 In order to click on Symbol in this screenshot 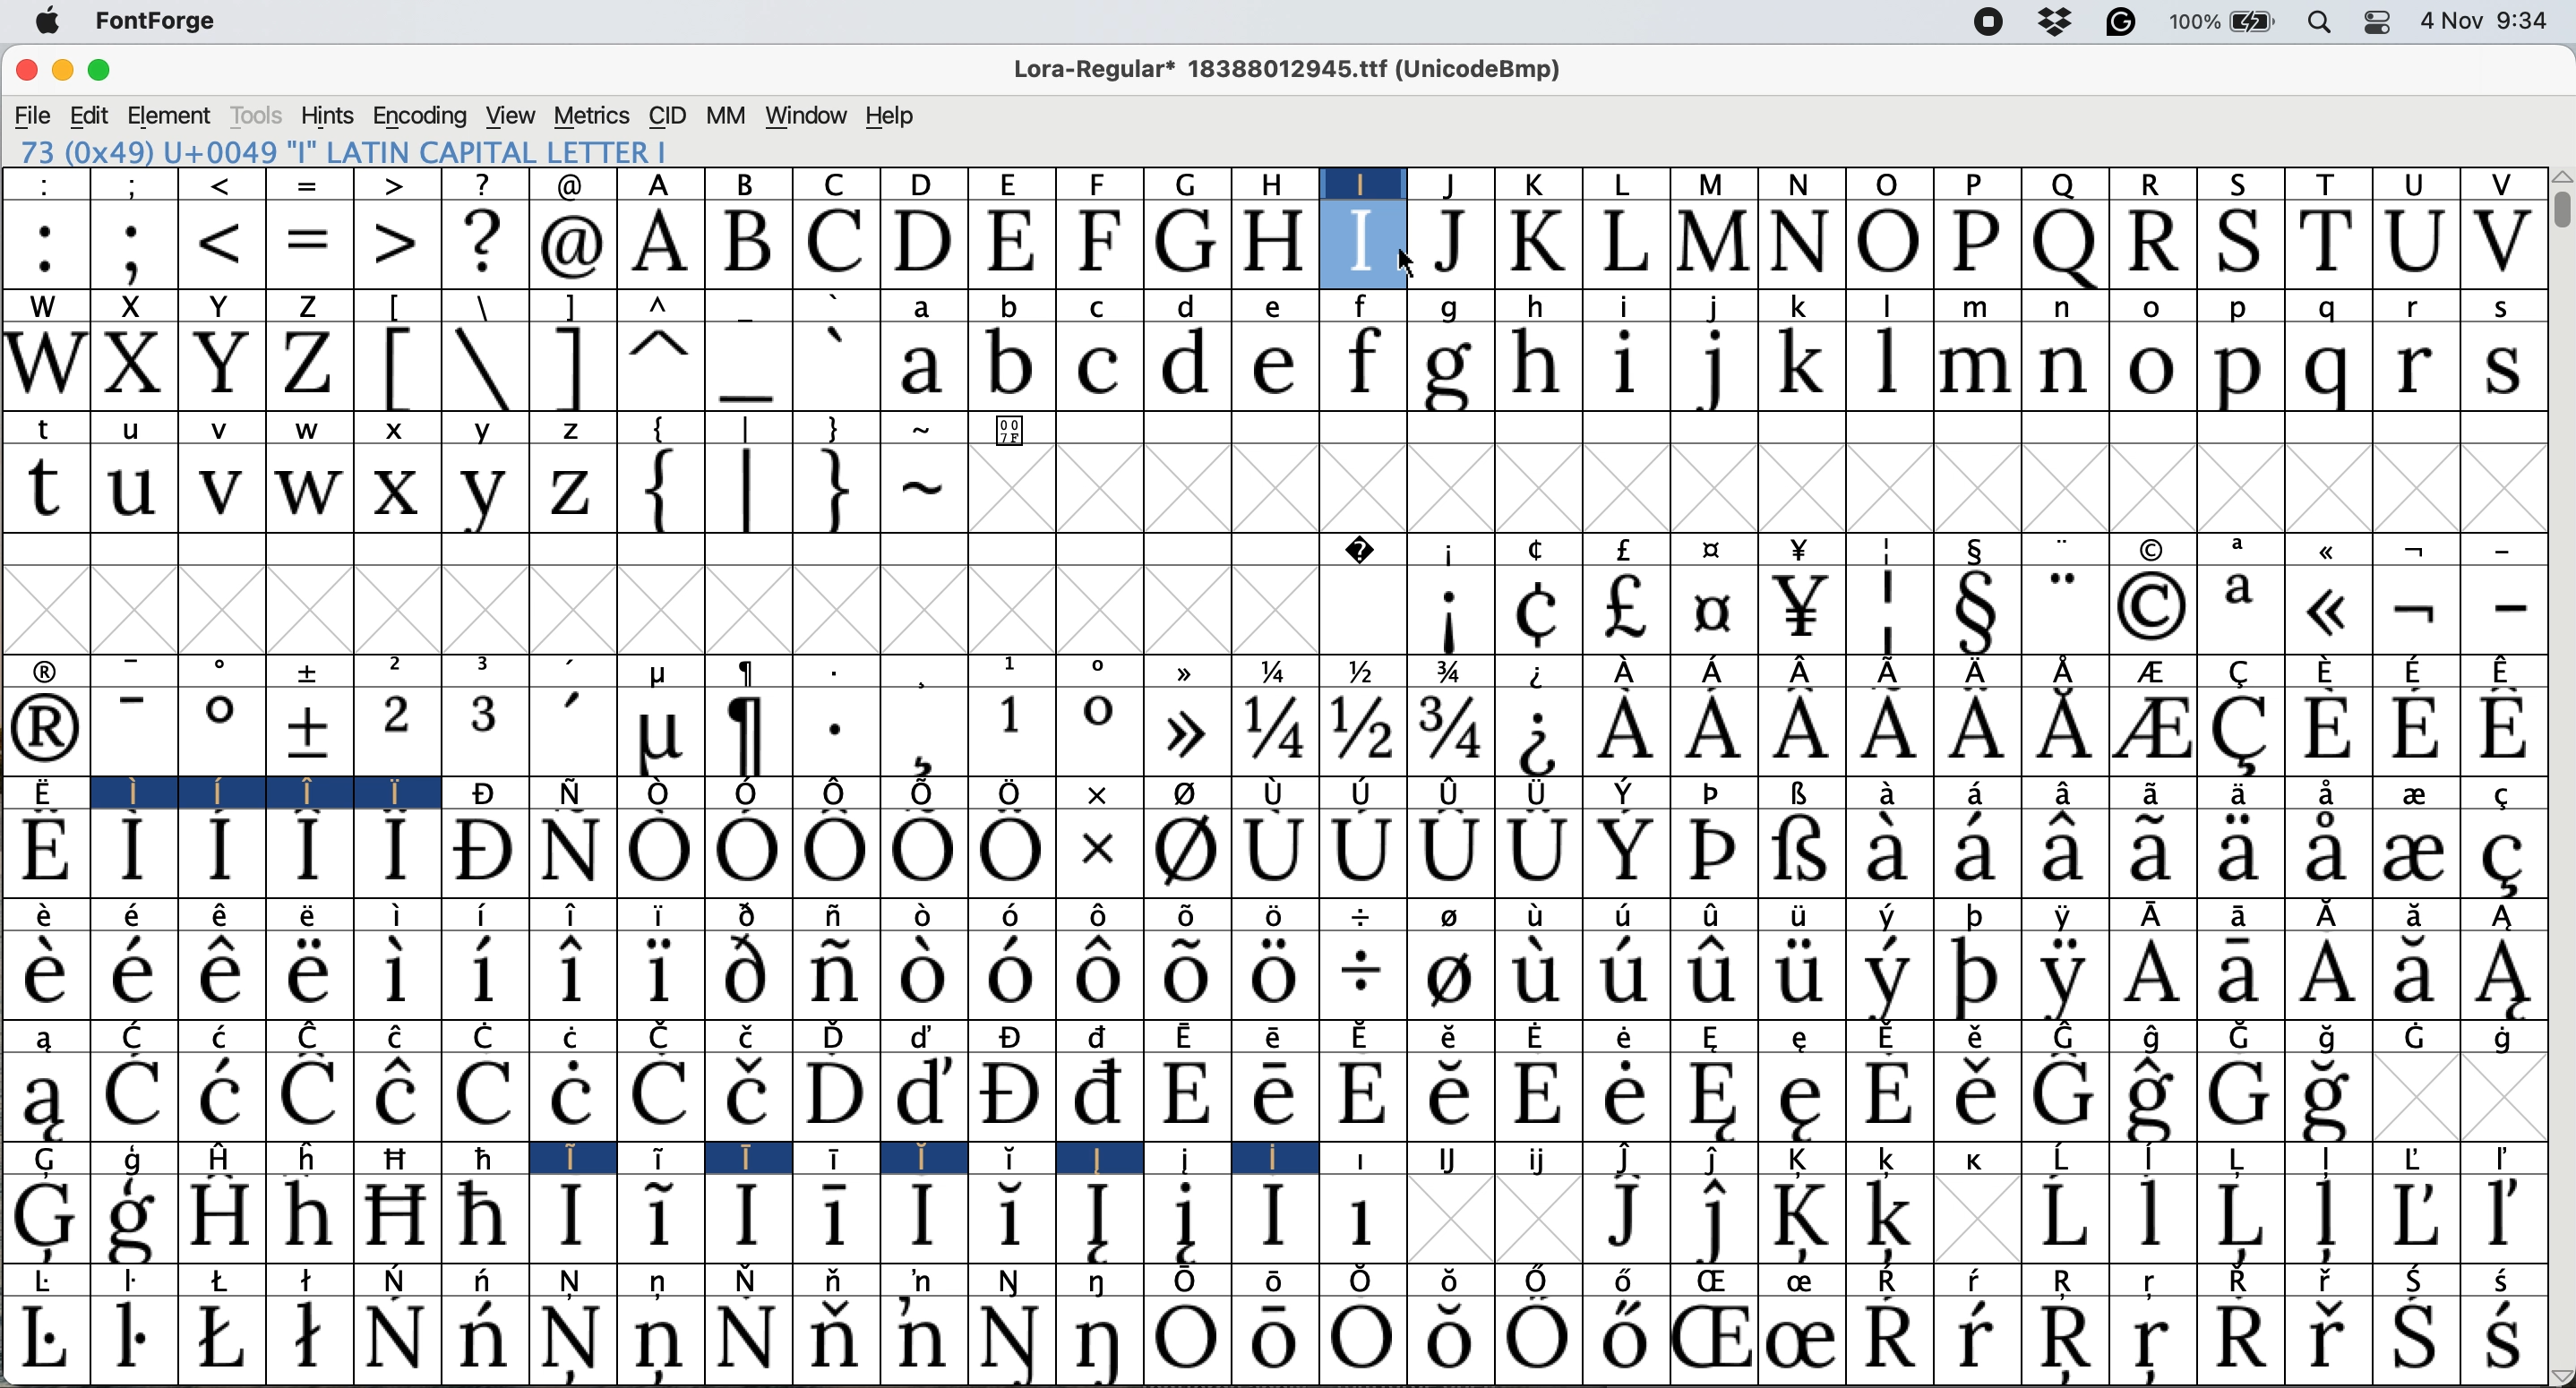, I will do `click(1448, 977)`.